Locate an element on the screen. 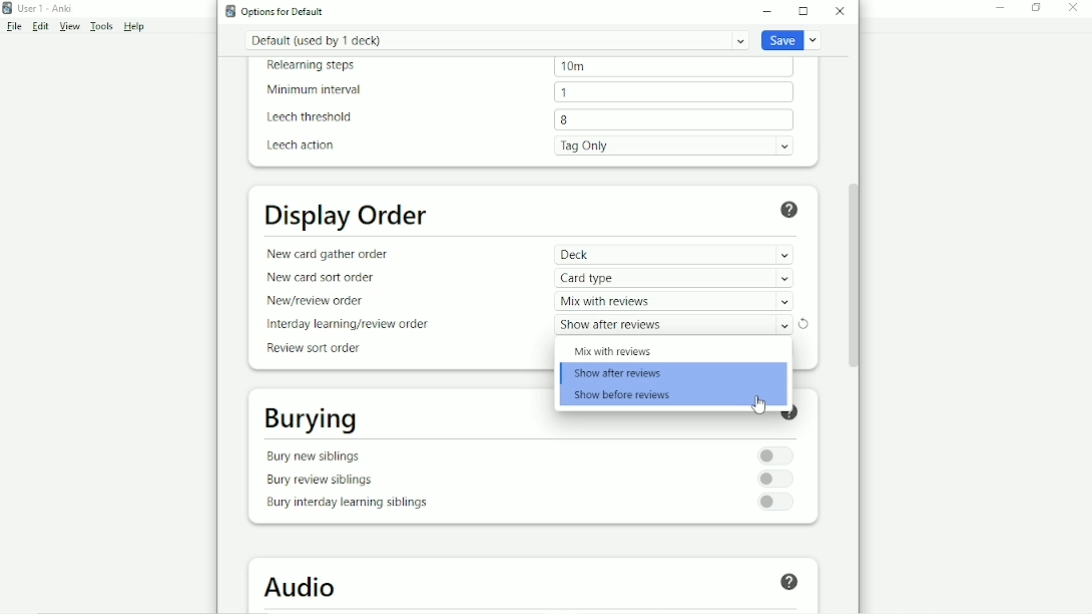 The width and height of the screenshot is (1092, 614). 10m is located at coordinates (673, 67).